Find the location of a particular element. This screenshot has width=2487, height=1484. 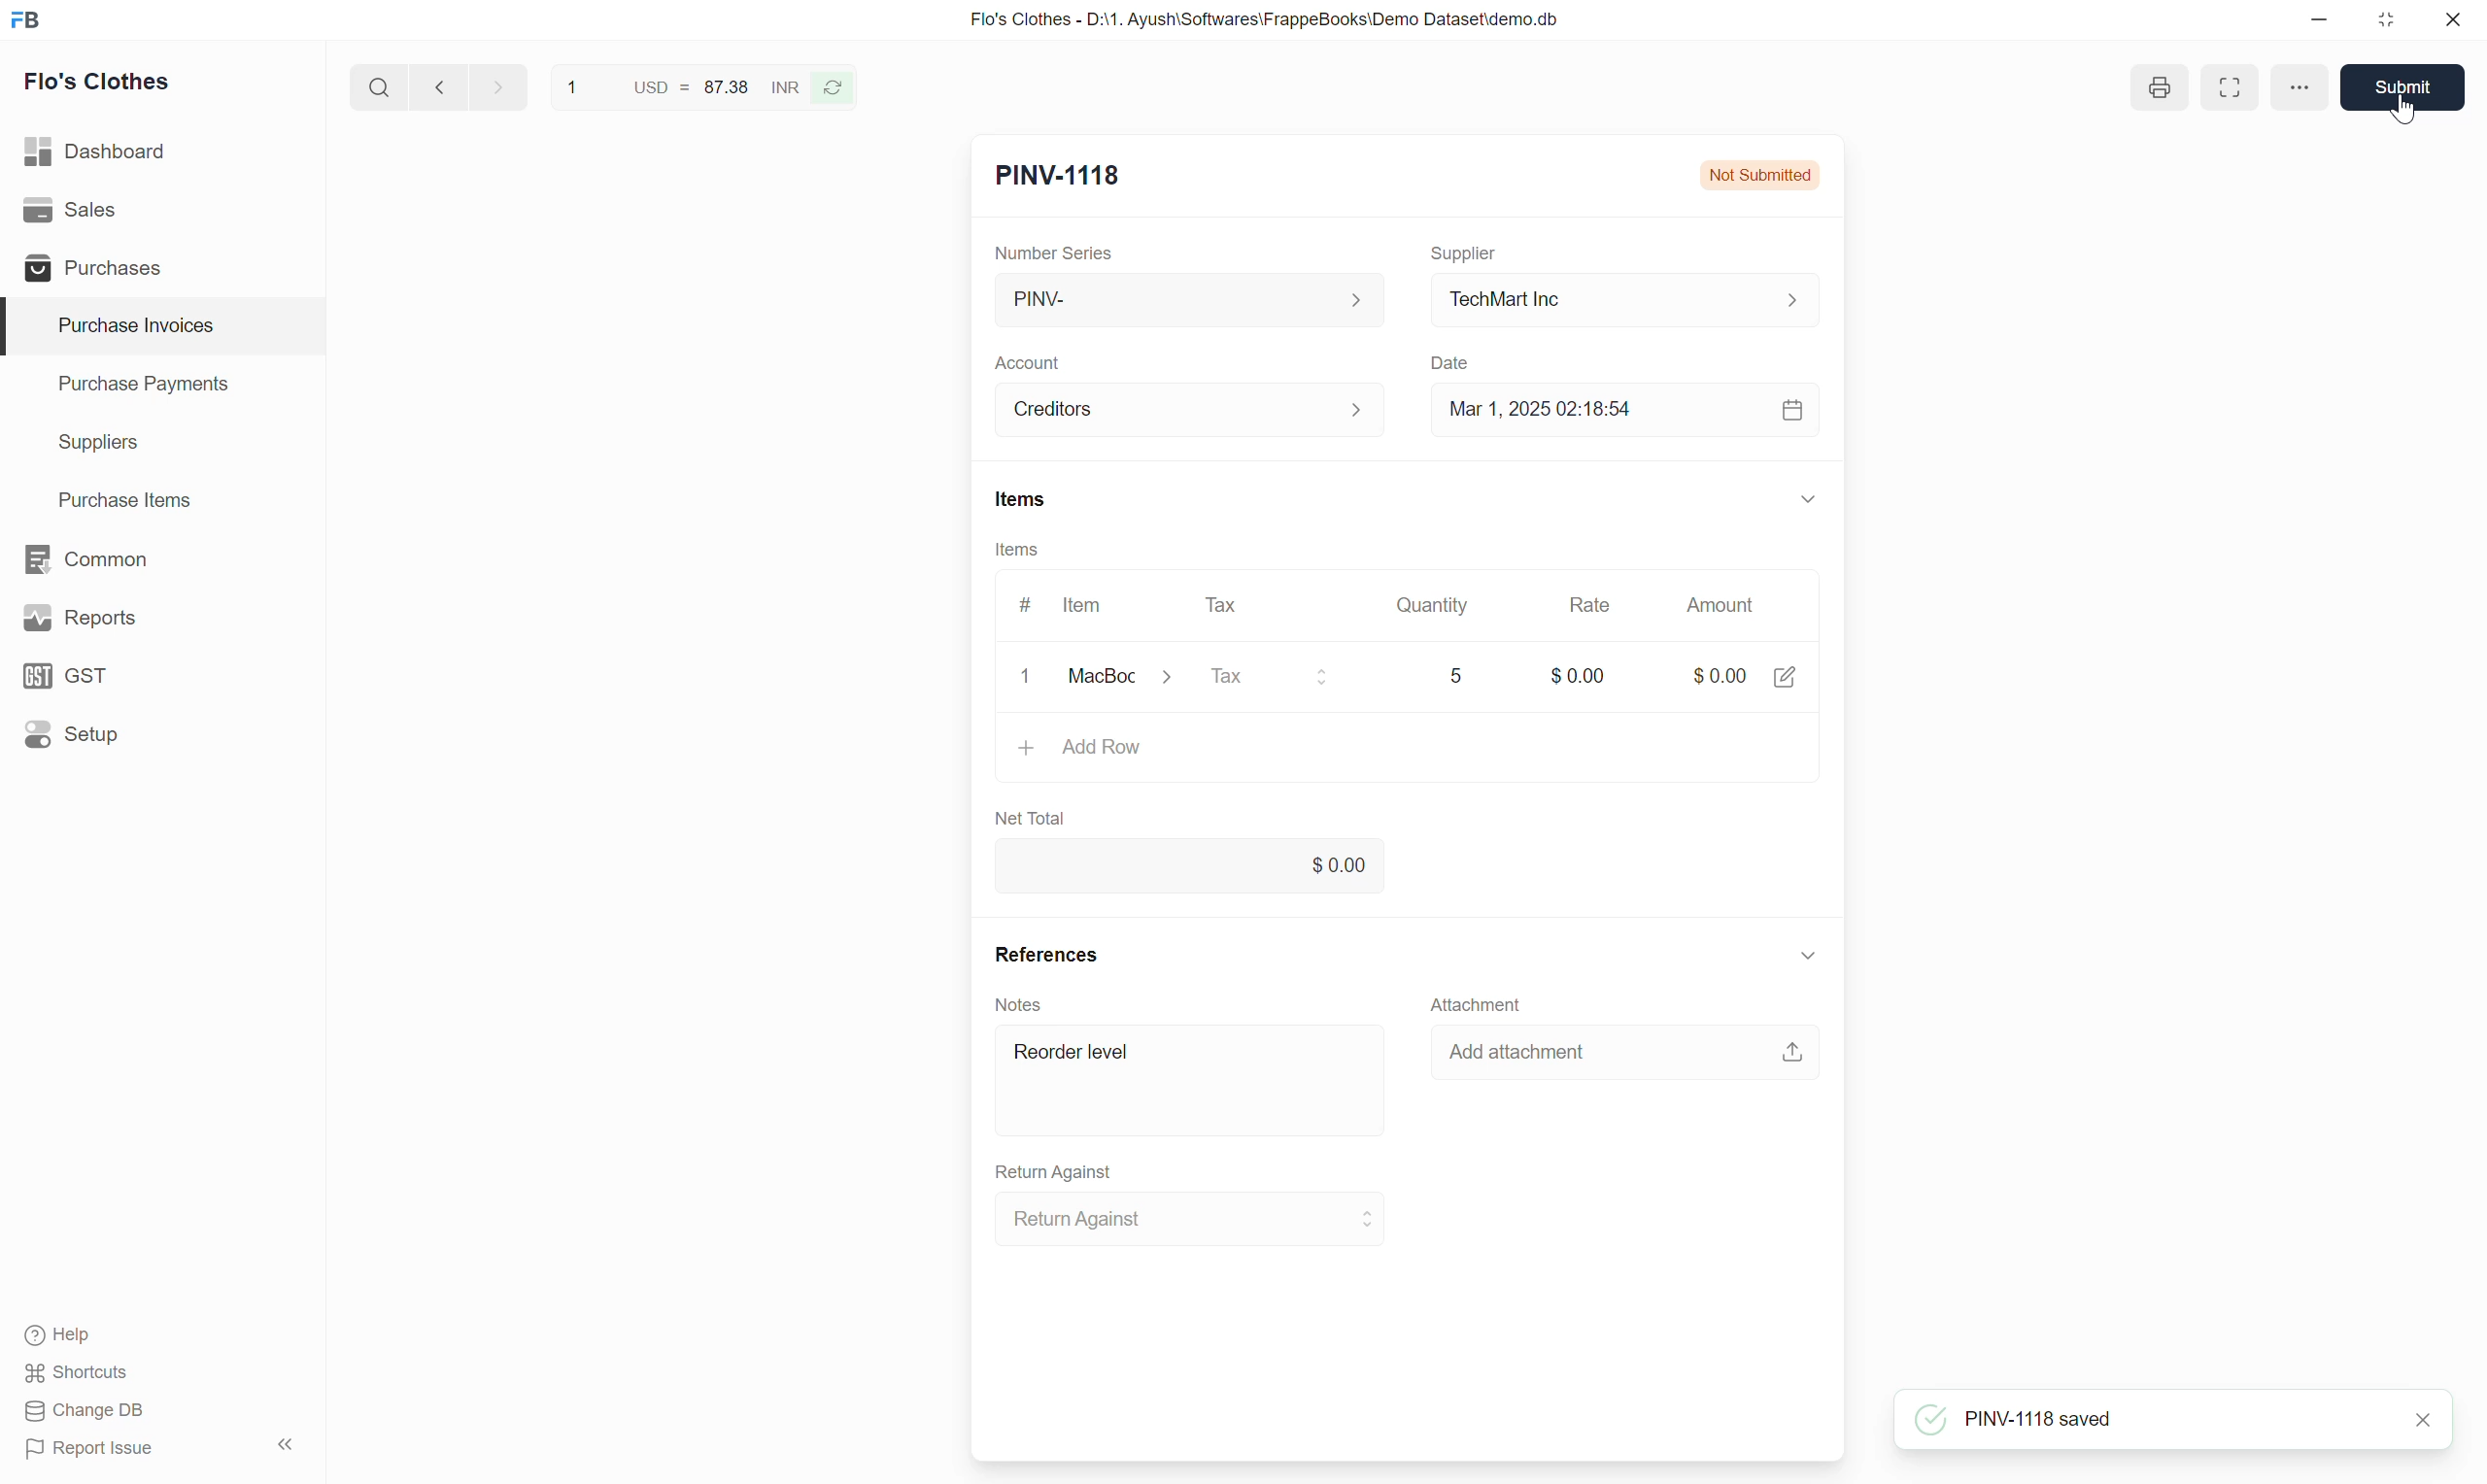

Date is located at coordinates (1452, 364).